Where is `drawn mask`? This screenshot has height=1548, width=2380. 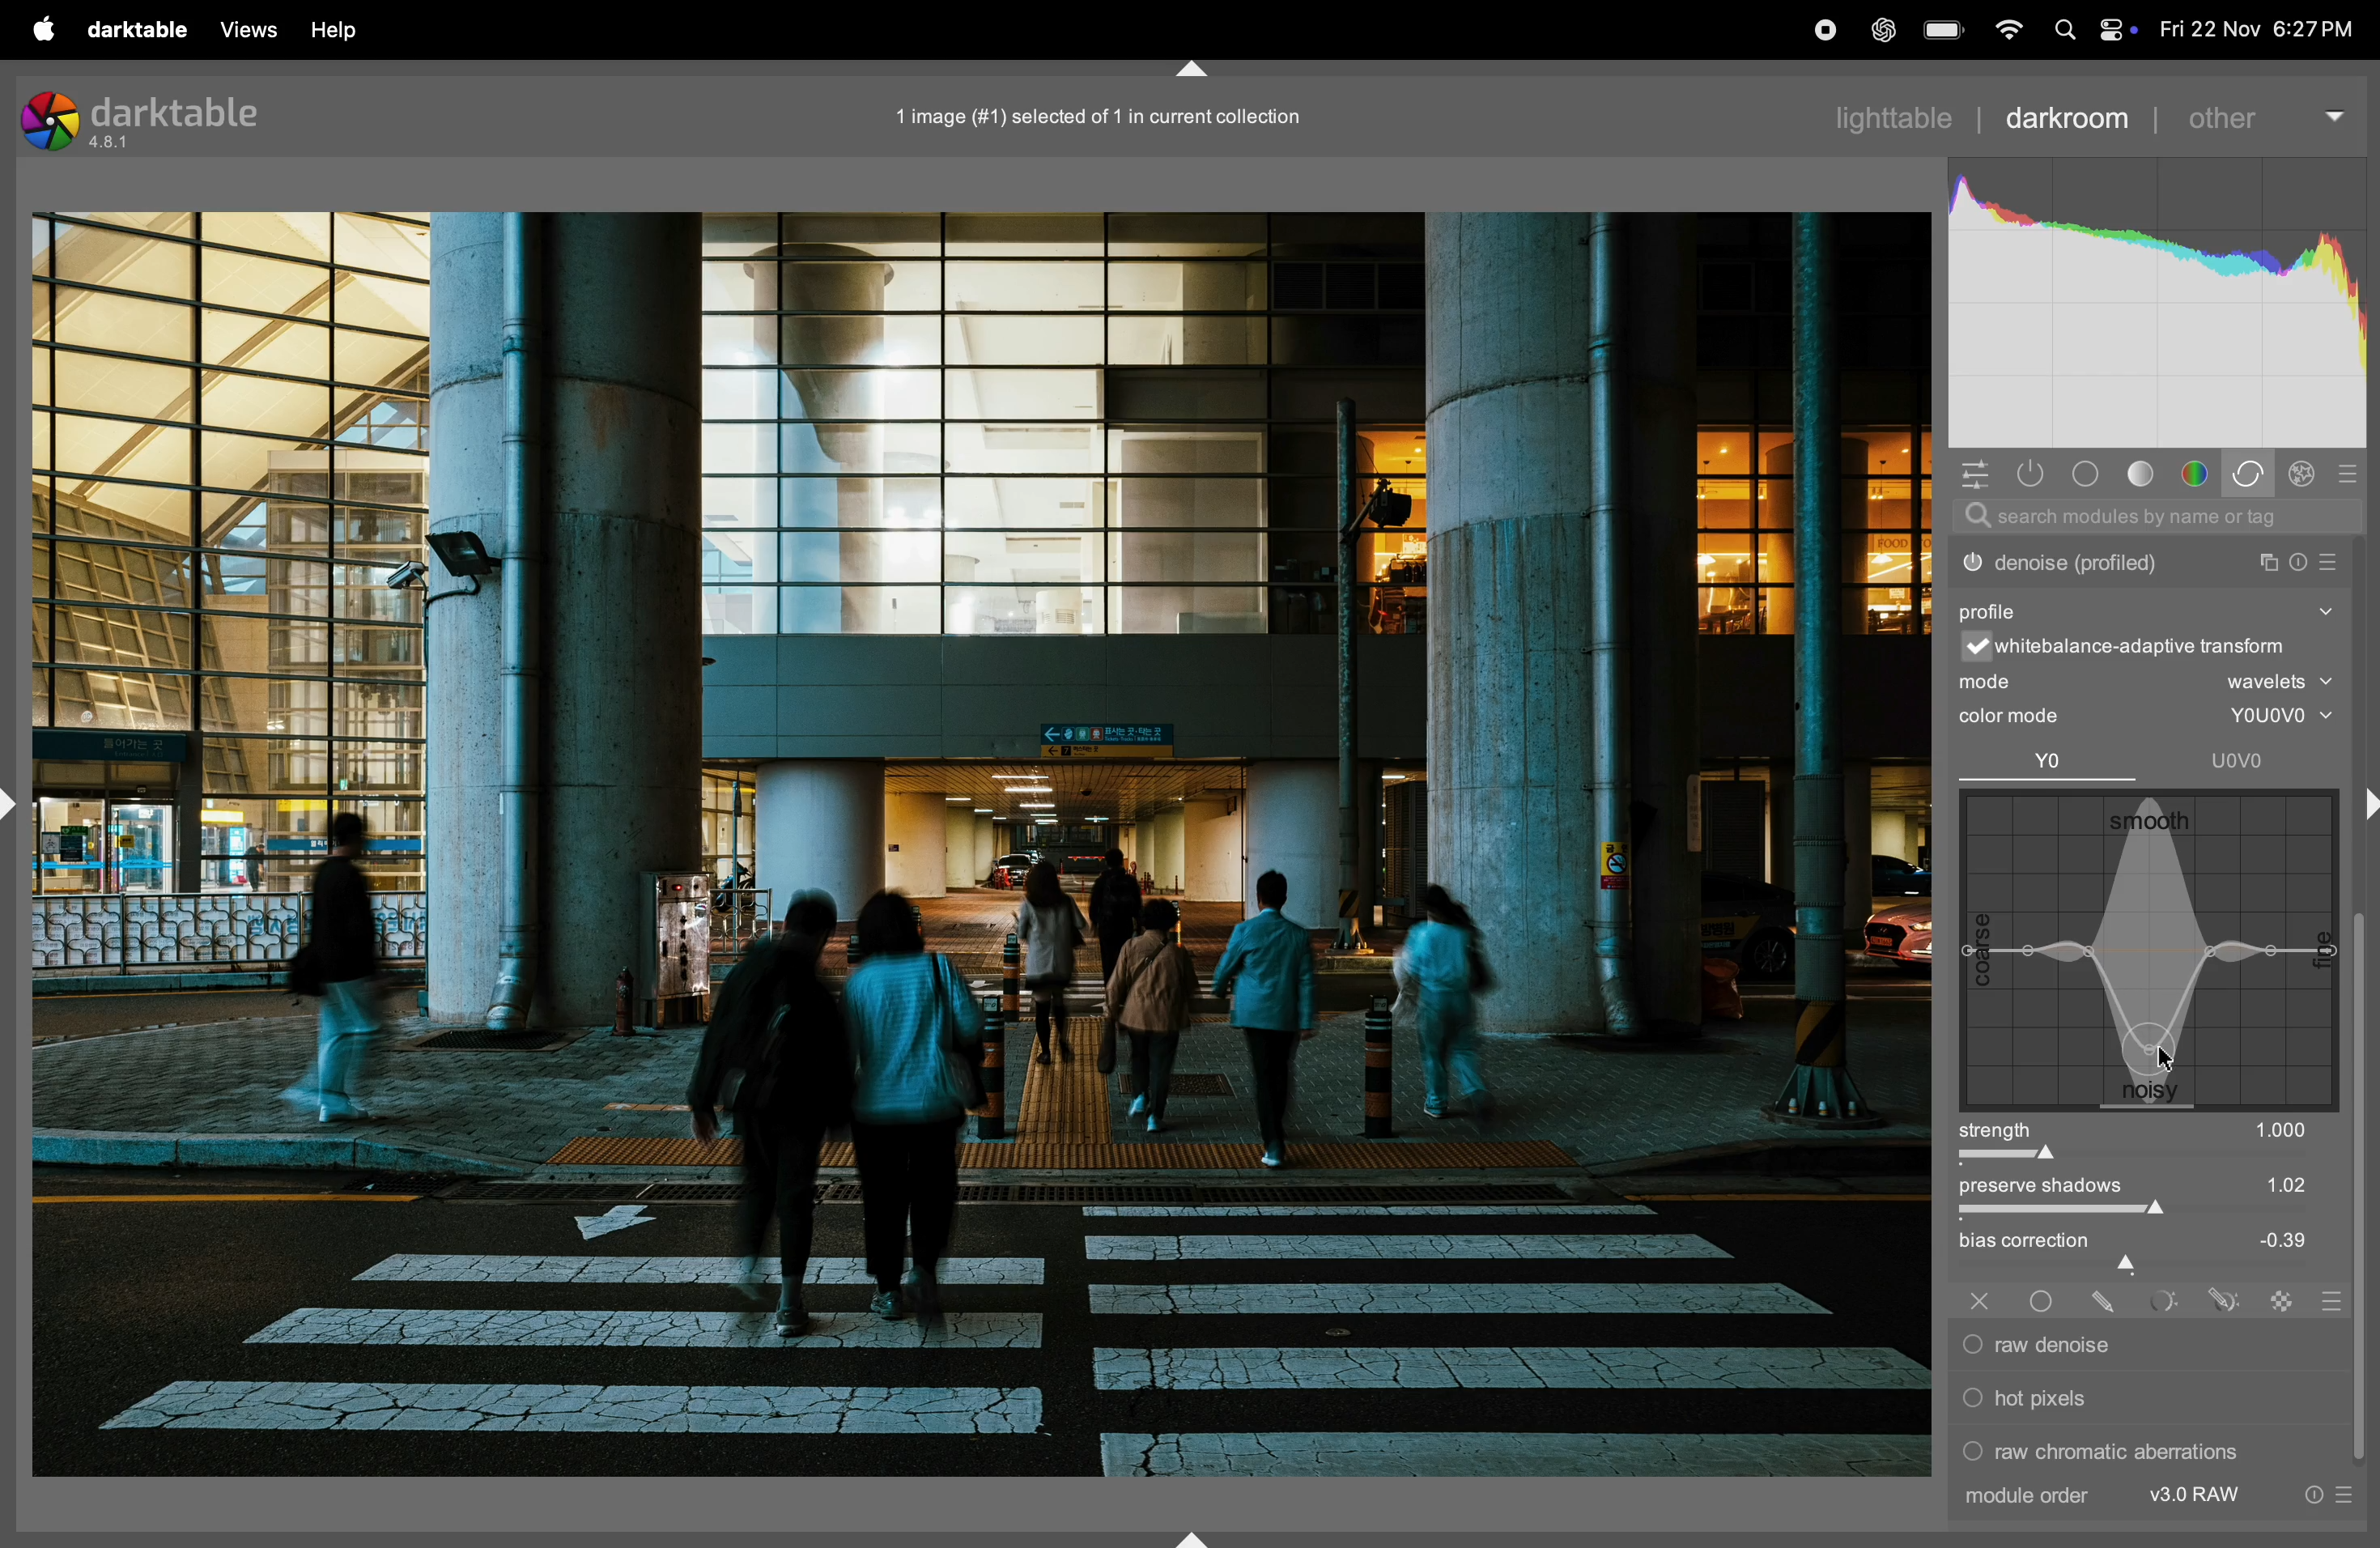 drawn mask is located at coordinates (2109, 1301).